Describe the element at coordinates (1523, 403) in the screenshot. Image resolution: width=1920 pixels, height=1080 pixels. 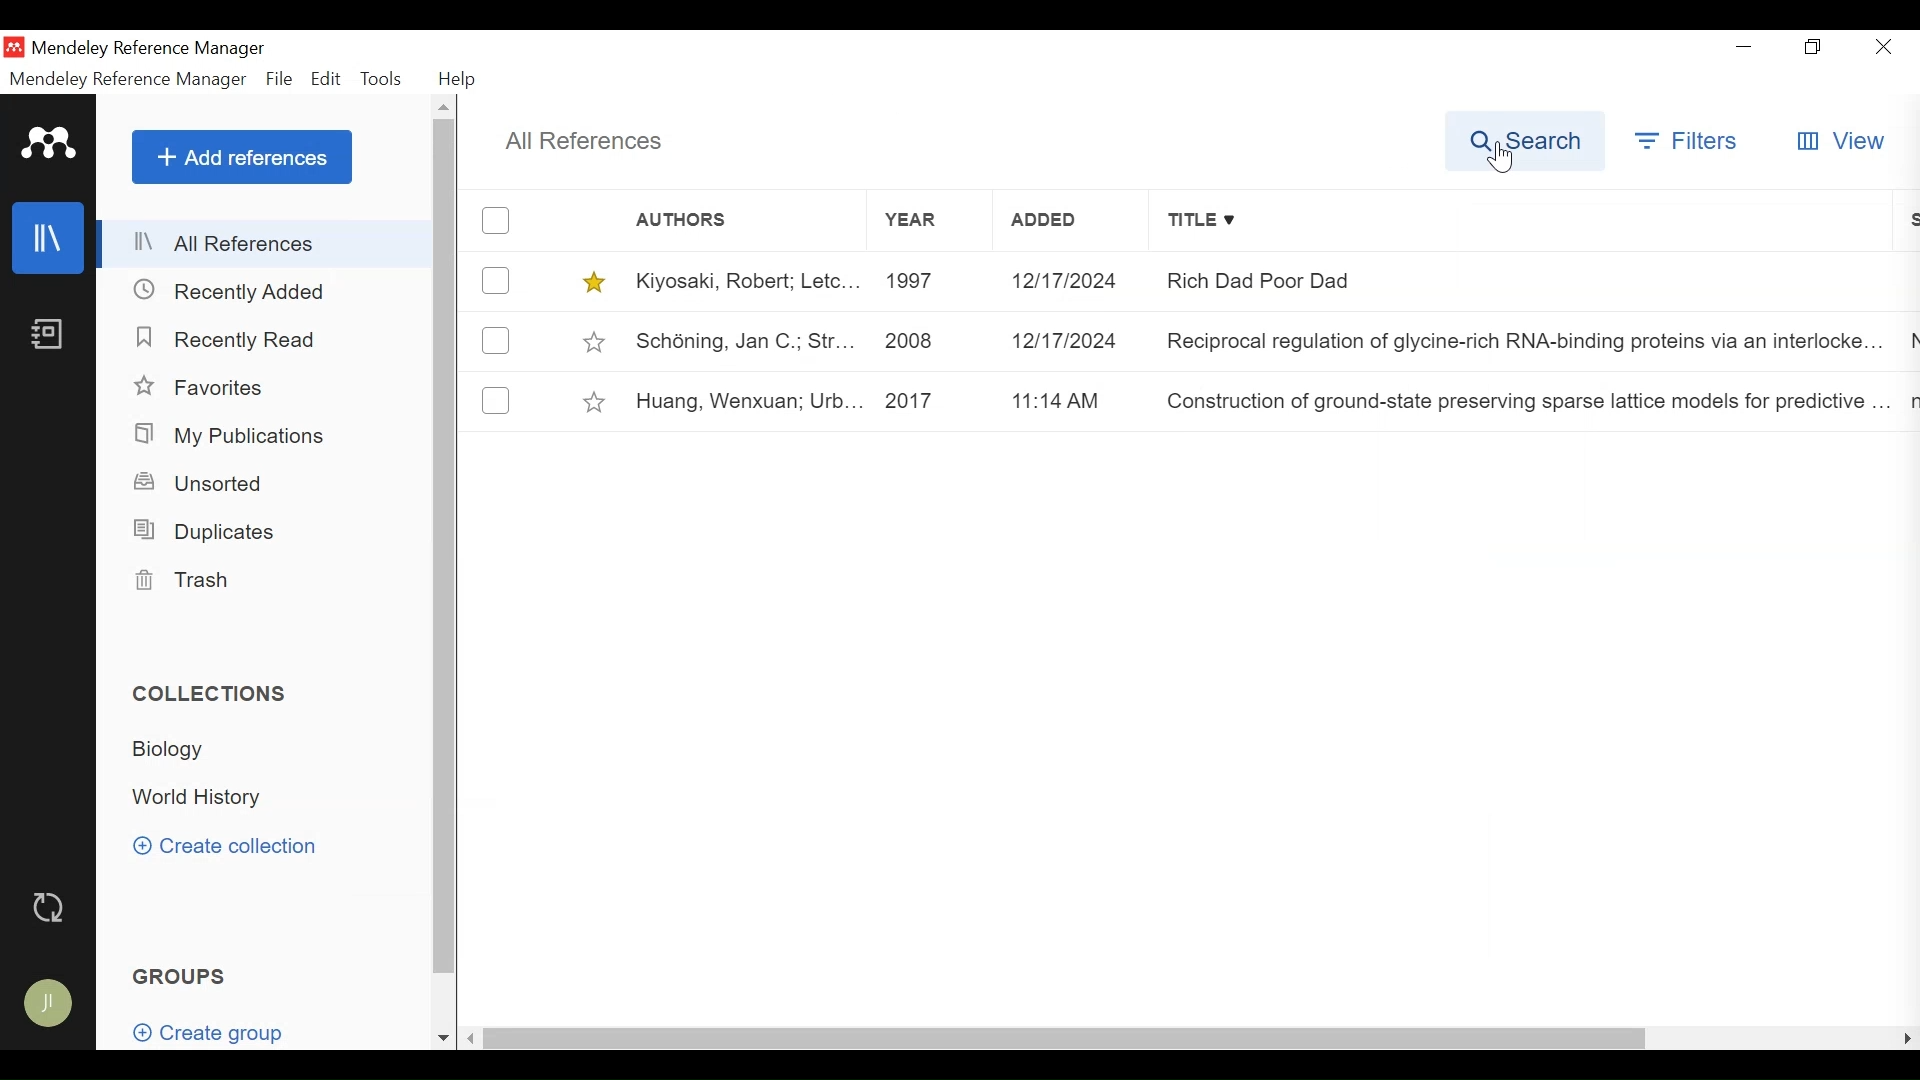
I see `Construction of ground-state preserving sparse lattice models for predictive` at that location.